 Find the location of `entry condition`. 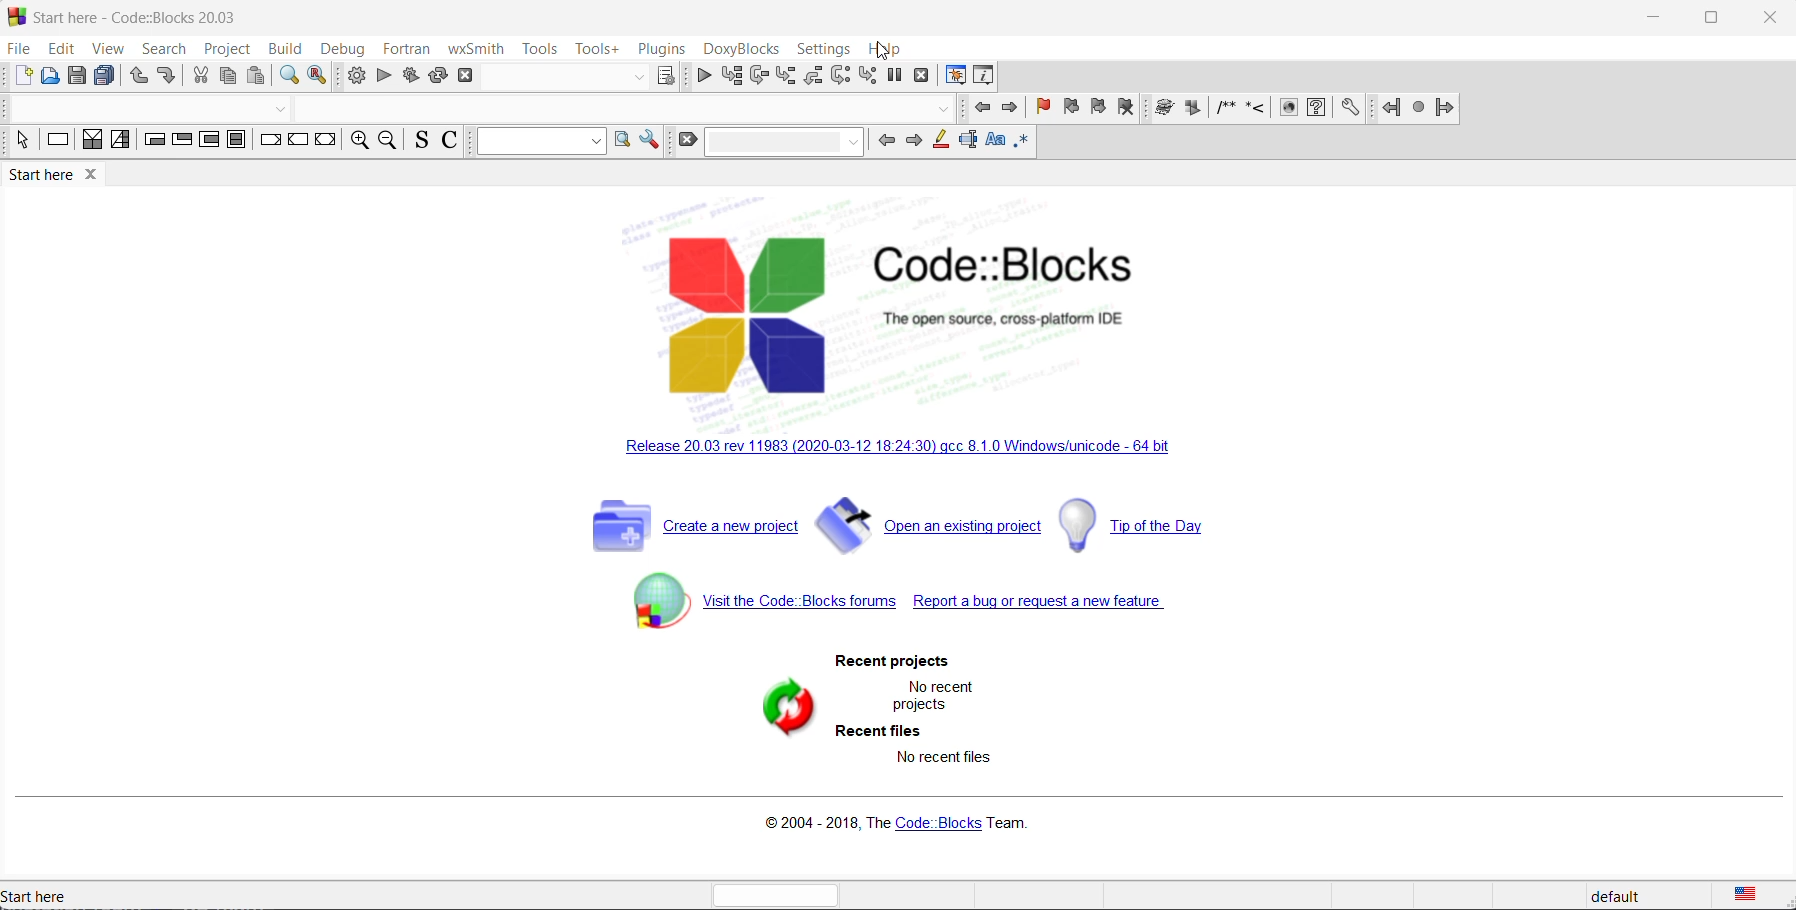

entry condition is located at coordinates (152, 142).